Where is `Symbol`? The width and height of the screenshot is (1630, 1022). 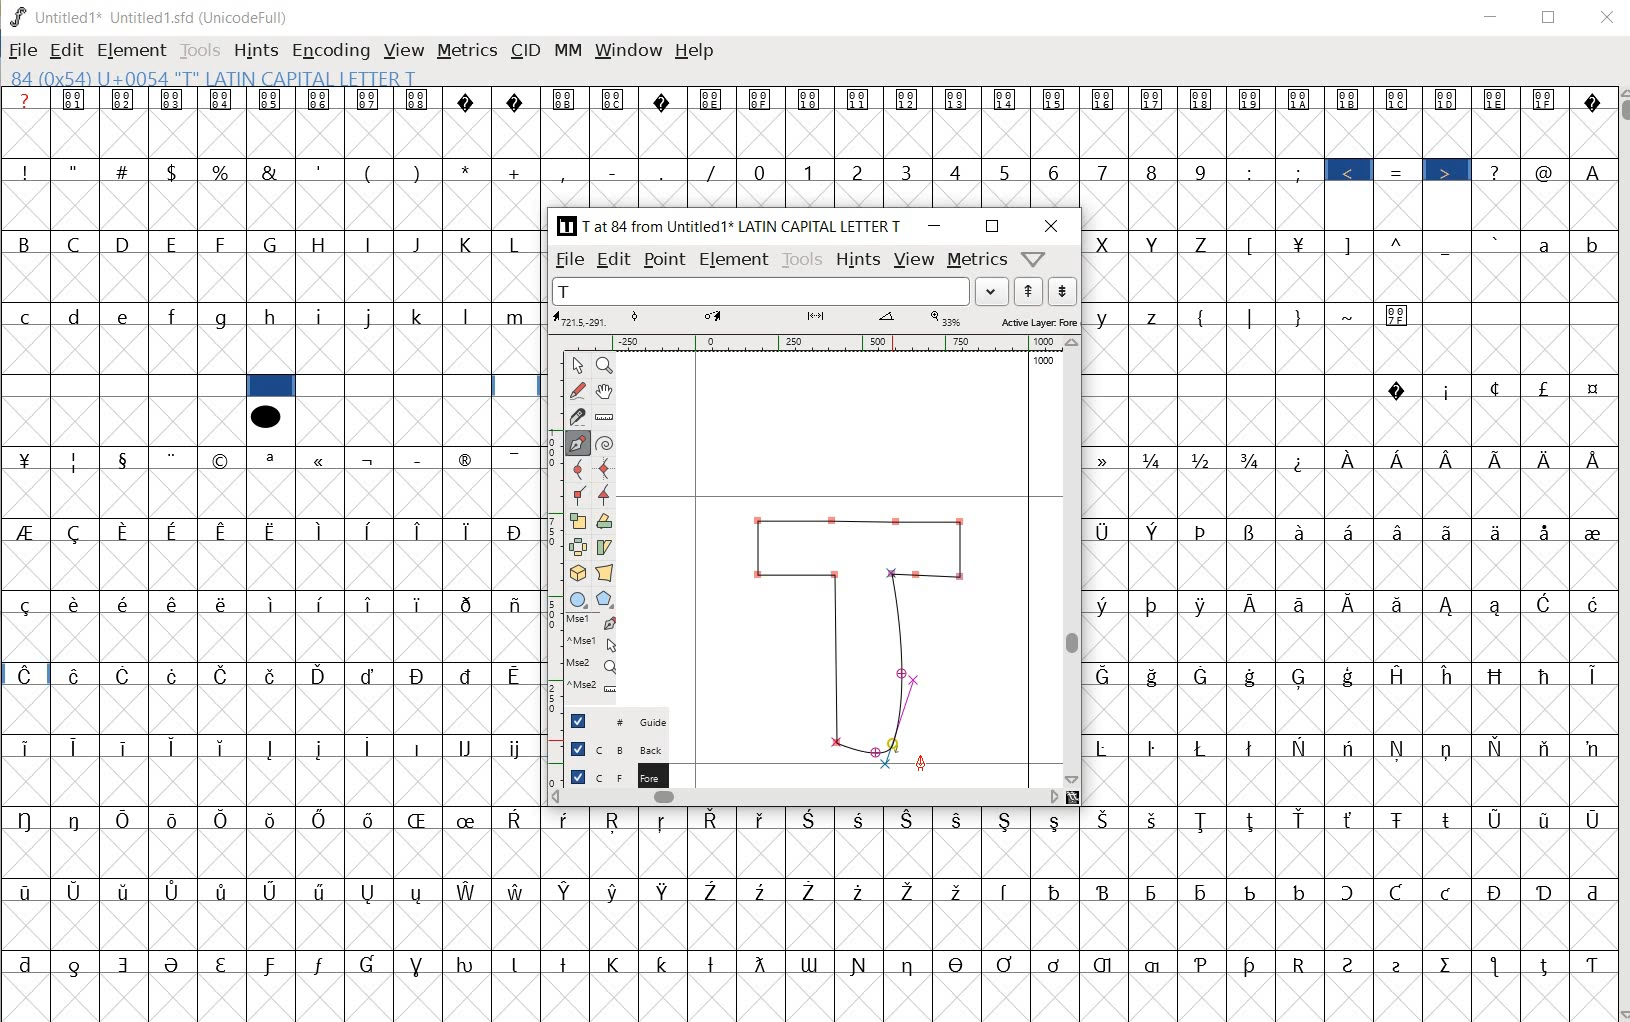
Symbol is located at coordinates (370, 964).